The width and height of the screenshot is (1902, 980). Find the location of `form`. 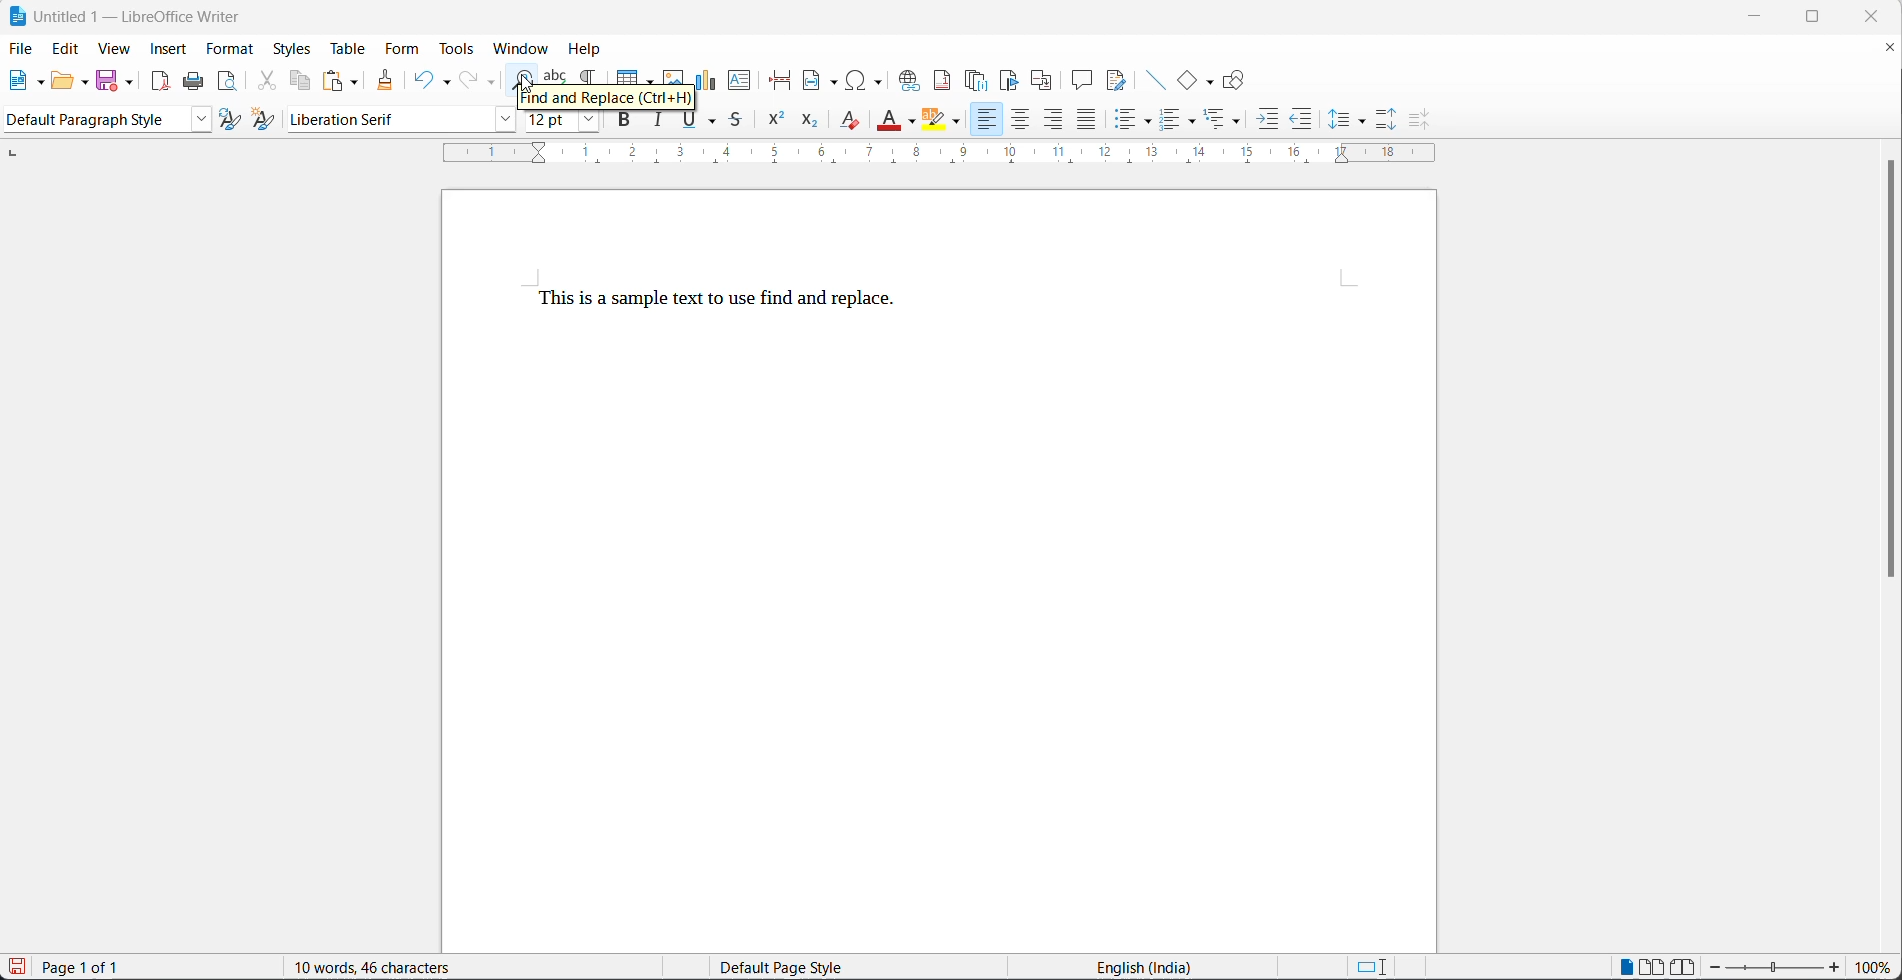

form is located at coordinates (401, 50).